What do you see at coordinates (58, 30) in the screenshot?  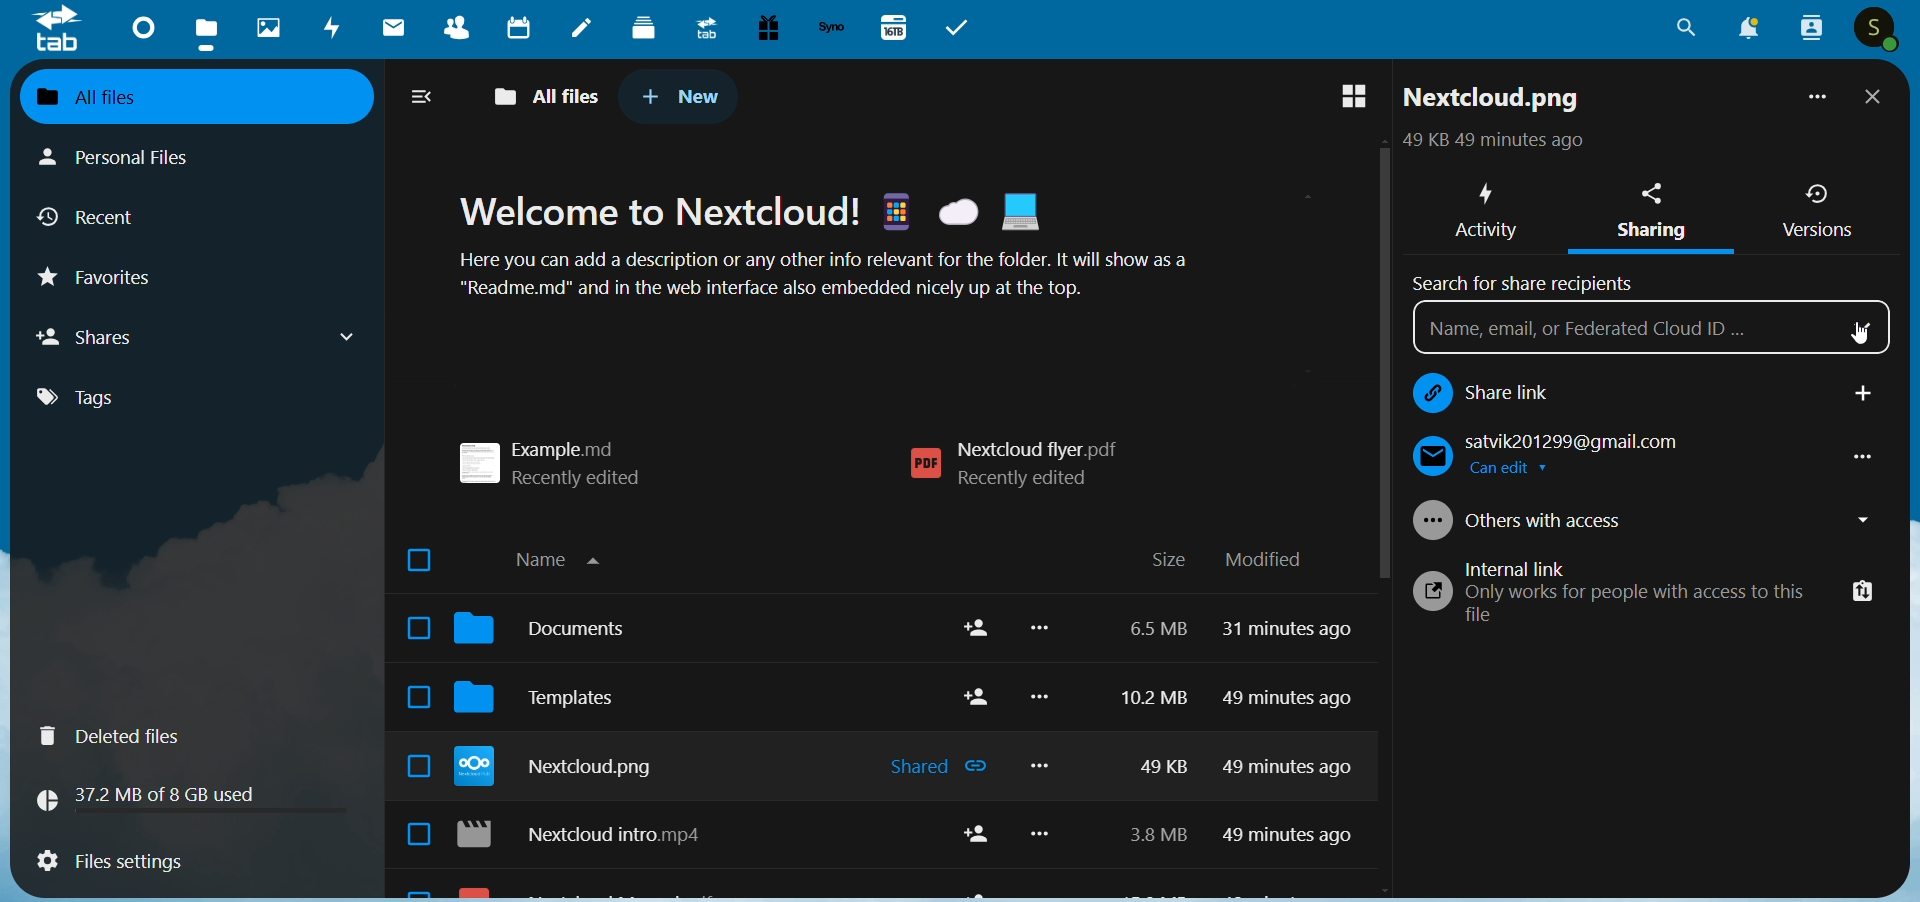 I see `logo` at bounding box center [58, 30].